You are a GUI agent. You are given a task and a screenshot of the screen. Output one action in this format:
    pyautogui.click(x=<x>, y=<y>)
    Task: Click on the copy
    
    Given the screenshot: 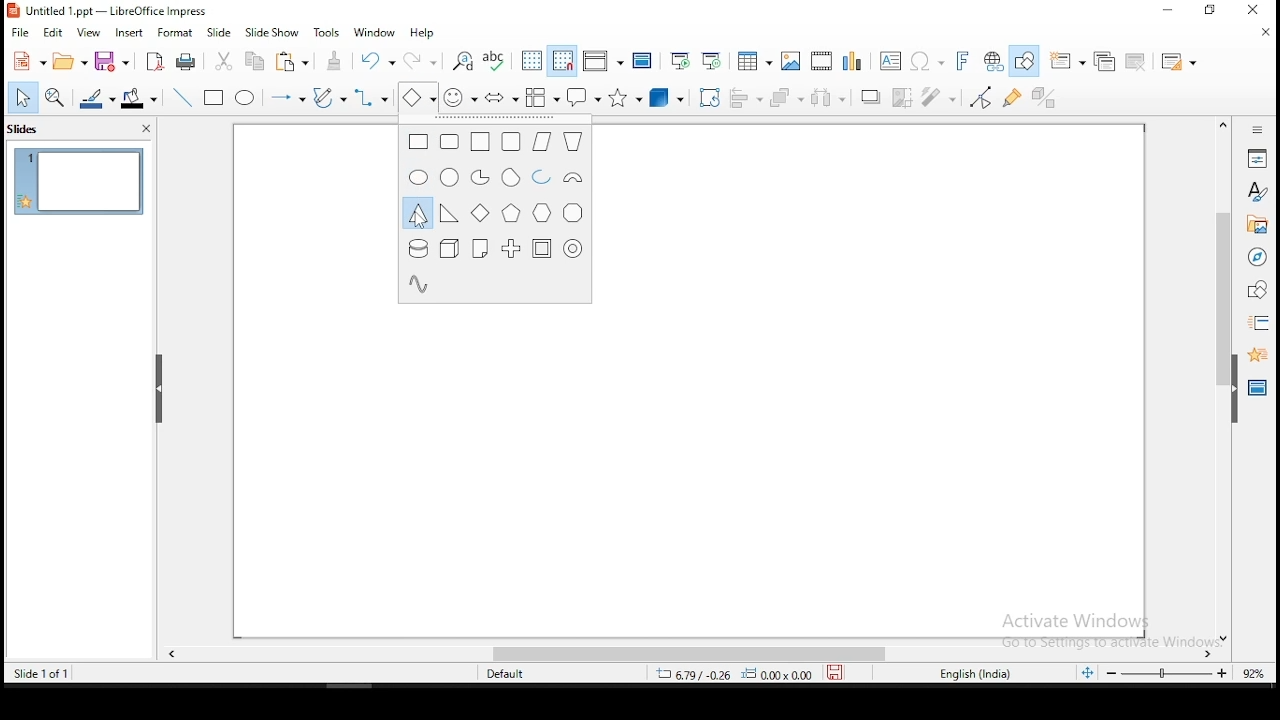 What is the action you would take?
    pyautogui.click(x=260, y=64)
    